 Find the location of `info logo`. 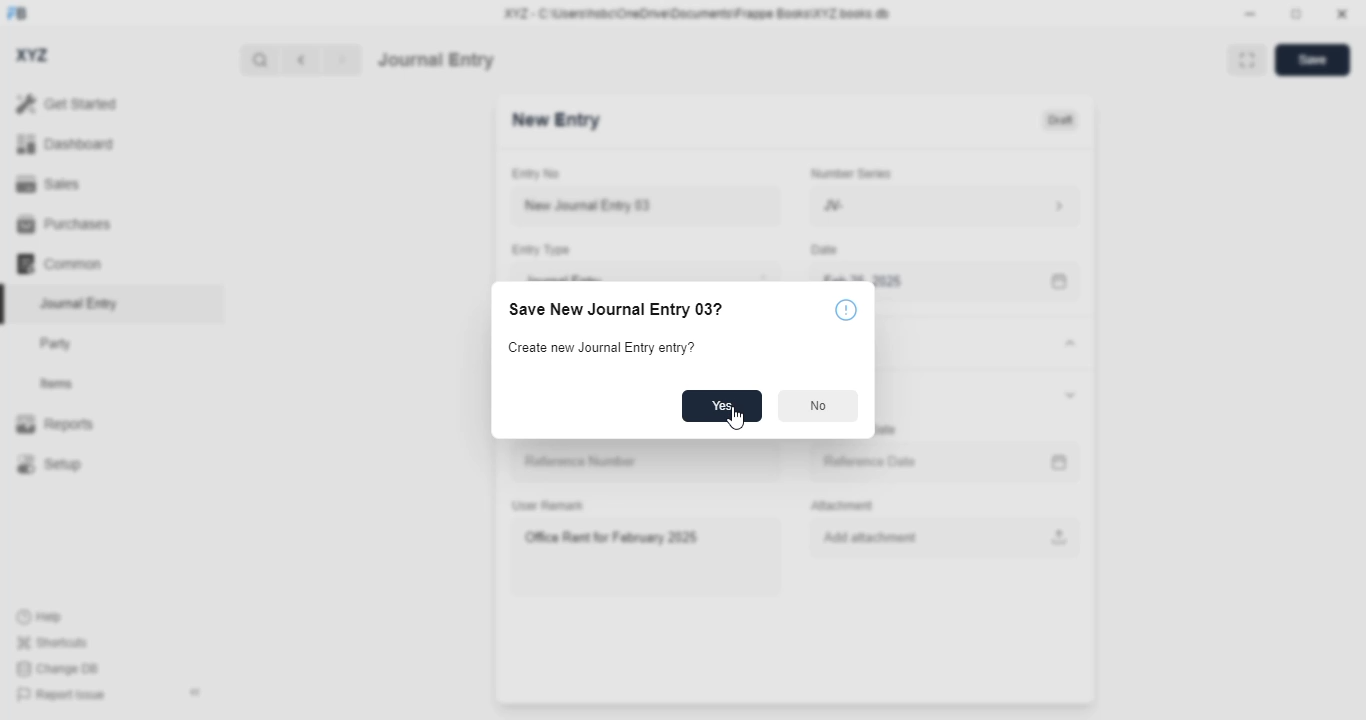

info logo is located at coordinates (846, 309).